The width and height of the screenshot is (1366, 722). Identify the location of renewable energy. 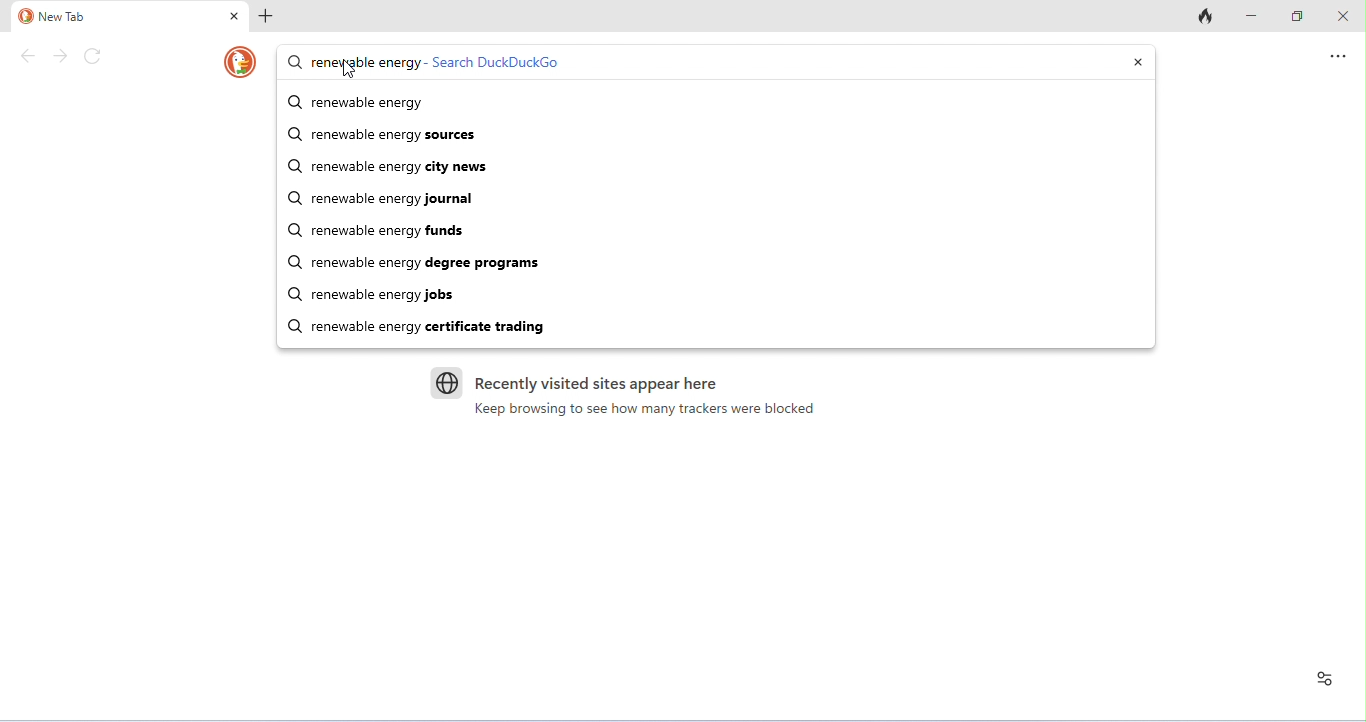
(729, 103).